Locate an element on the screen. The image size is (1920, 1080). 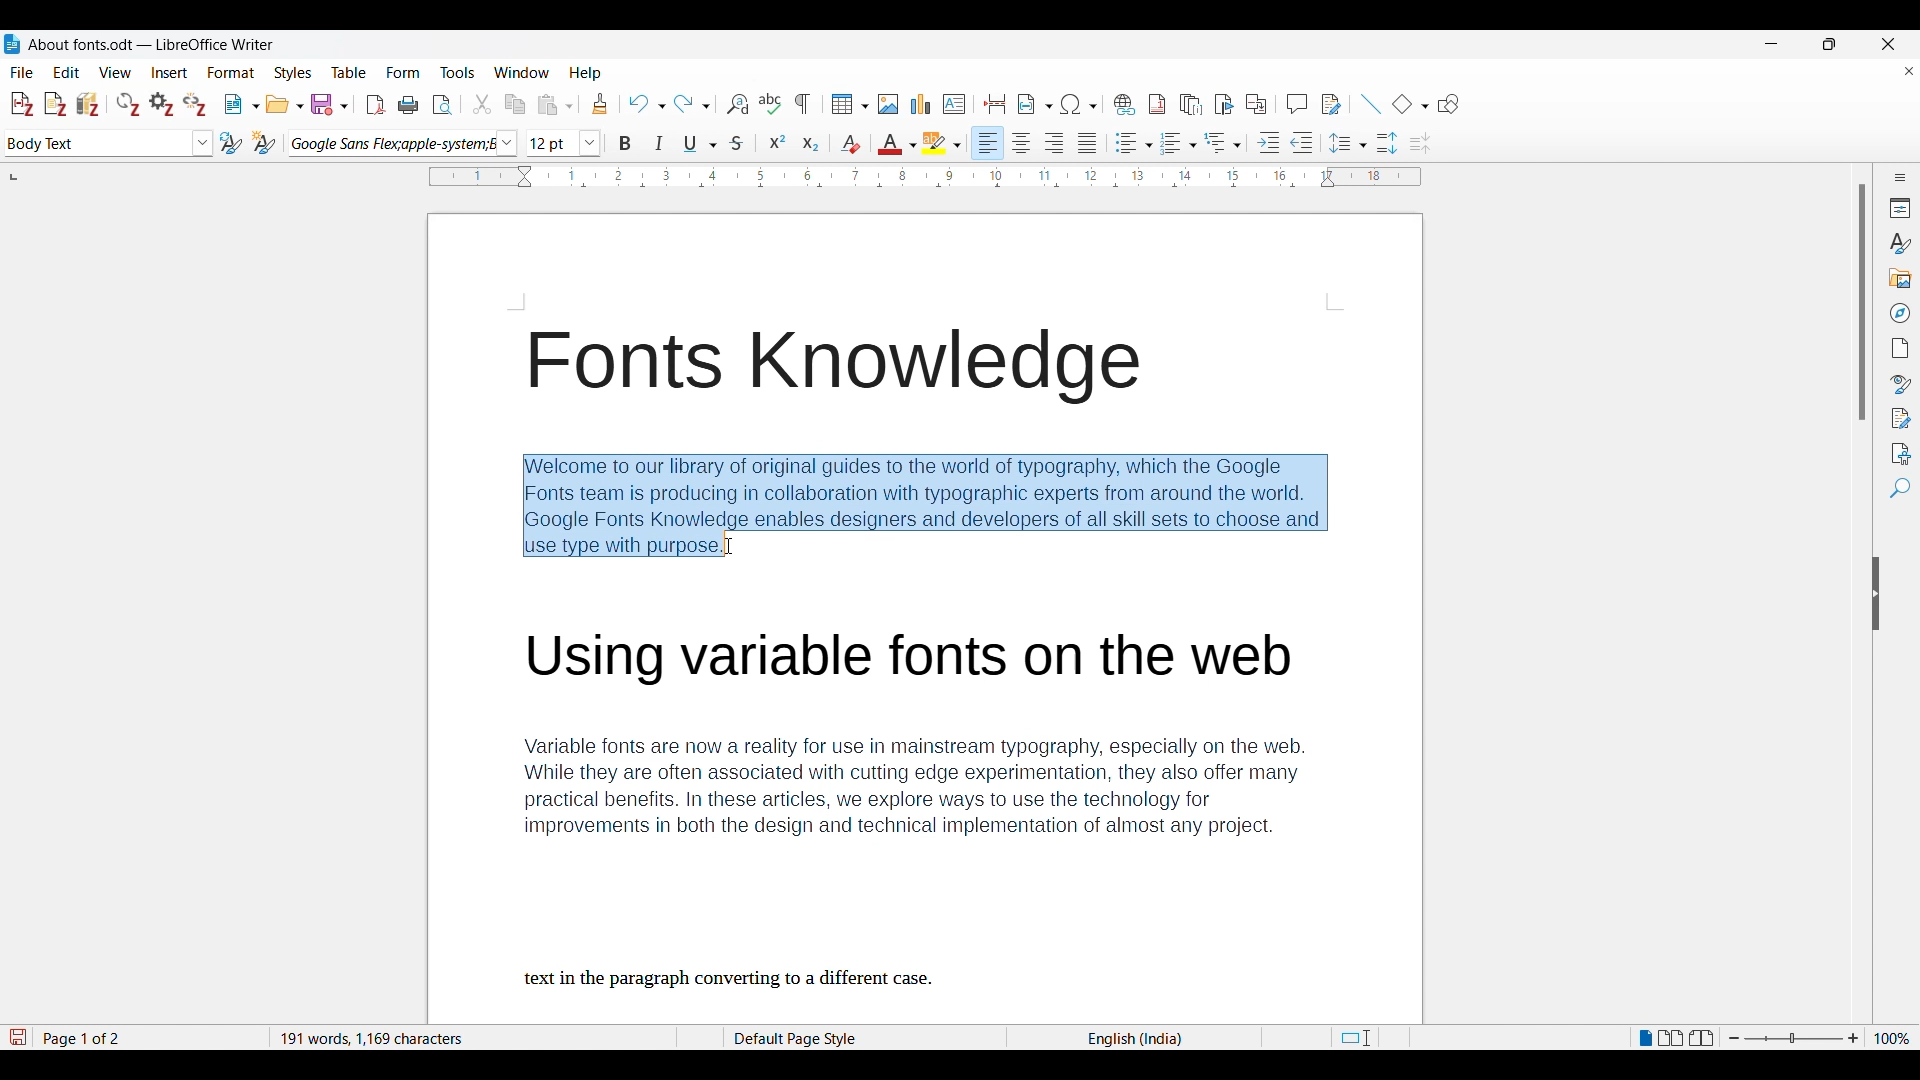
Set document preferences is located at coordinates (161, 104).